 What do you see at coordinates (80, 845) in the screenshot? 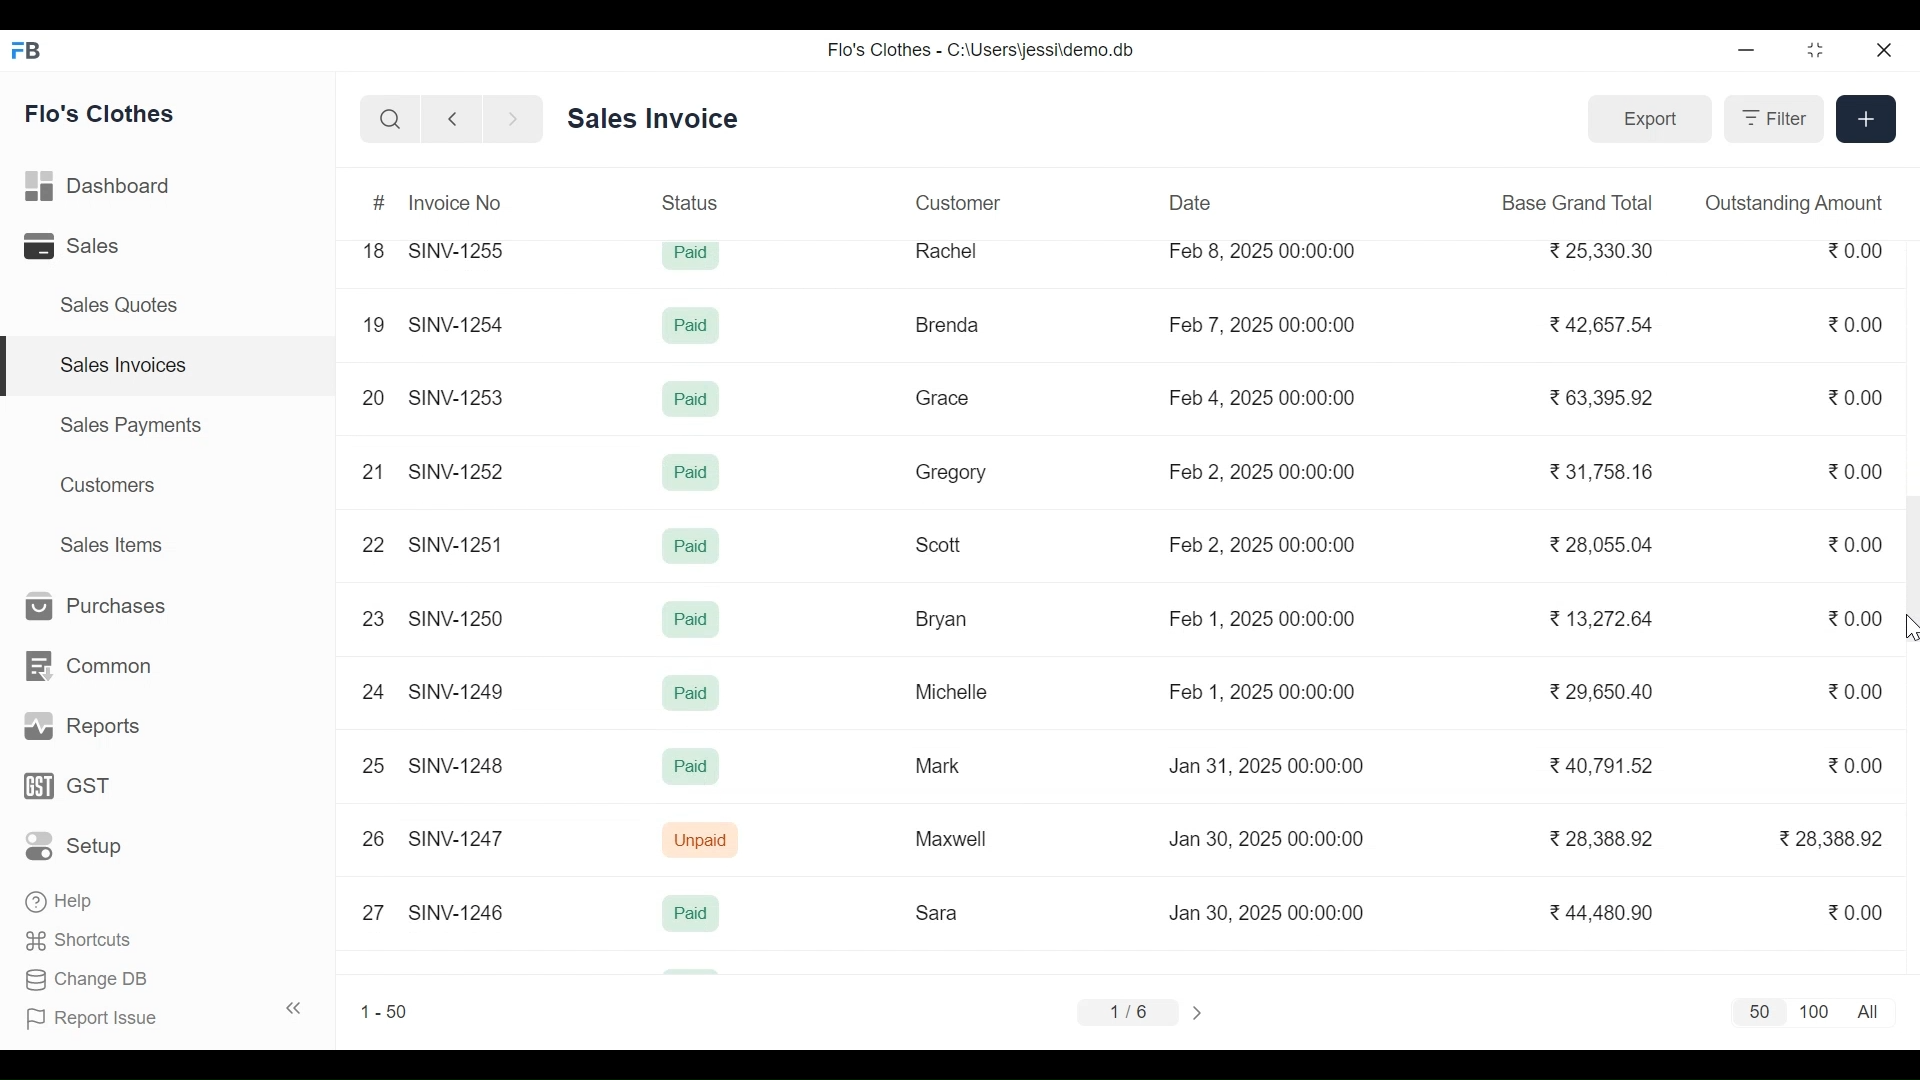
I see `Setup` at bounding box center [80, 845].